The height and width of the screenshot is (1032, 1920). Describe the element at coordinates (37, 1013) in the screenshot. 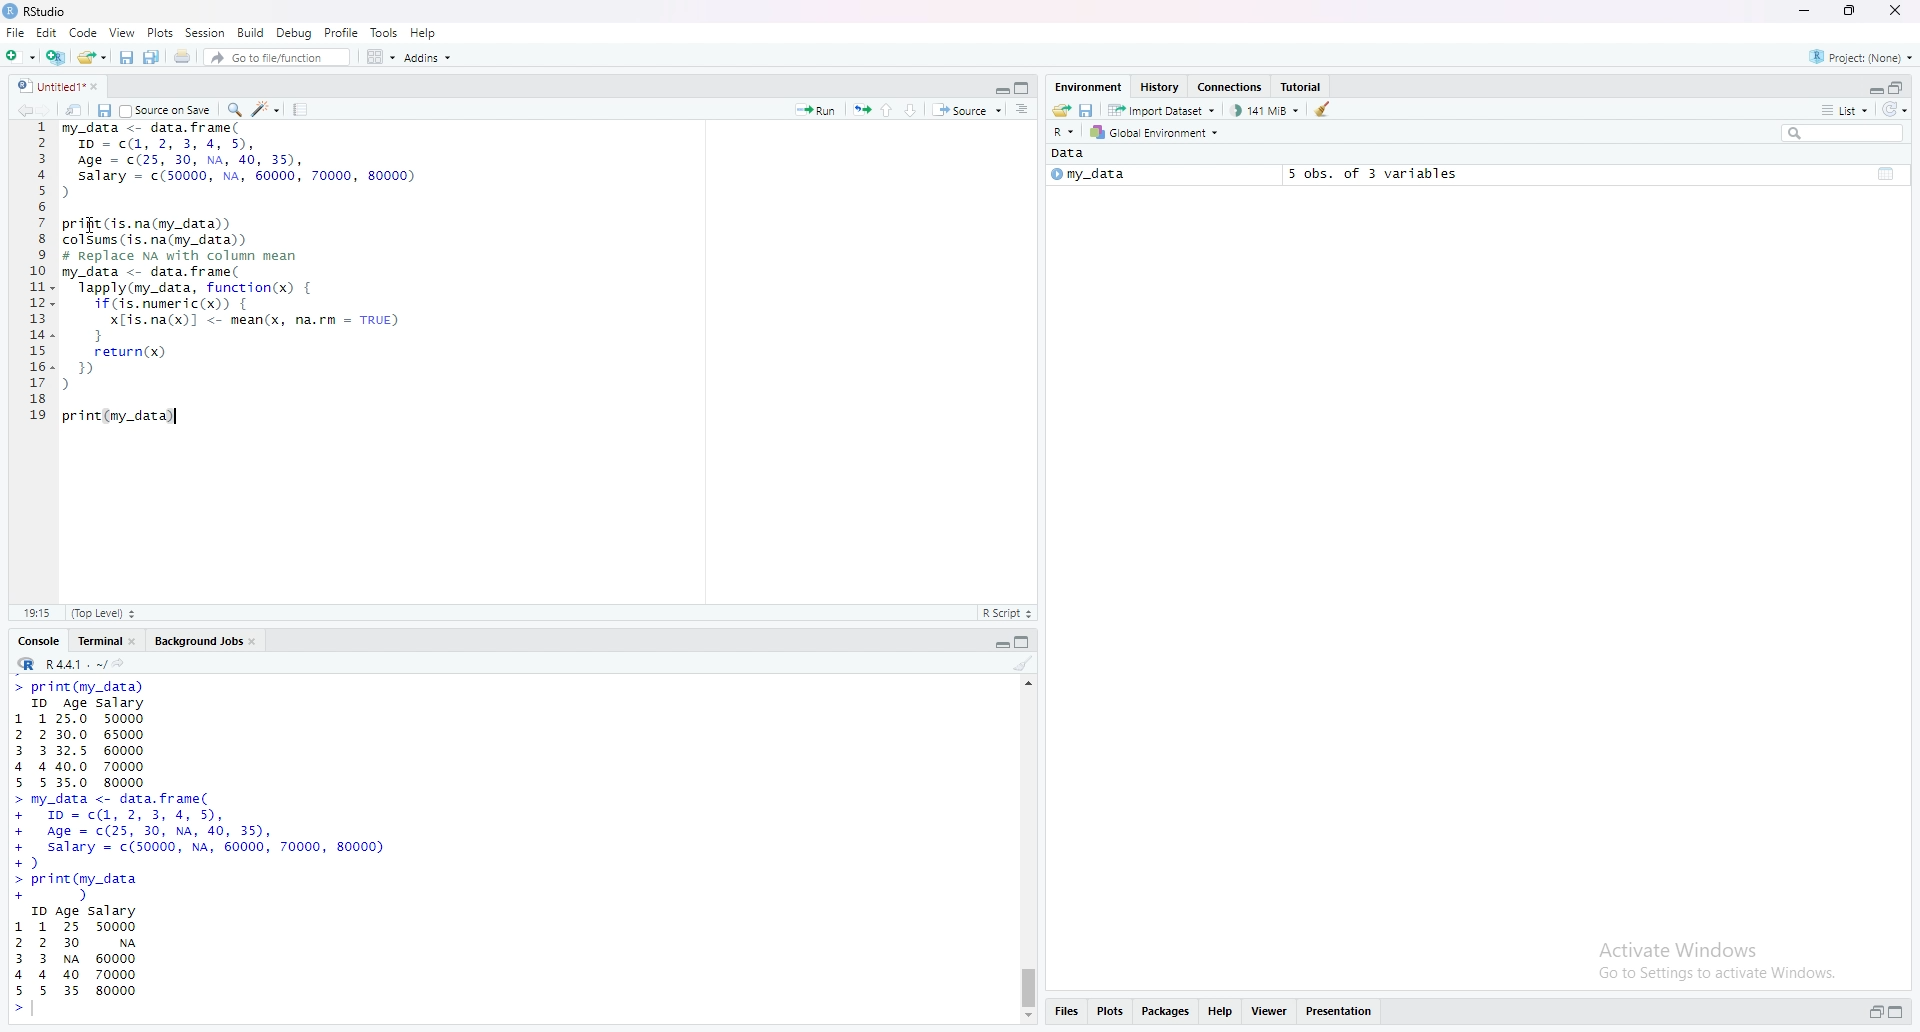

I see `text pointer` at that location.